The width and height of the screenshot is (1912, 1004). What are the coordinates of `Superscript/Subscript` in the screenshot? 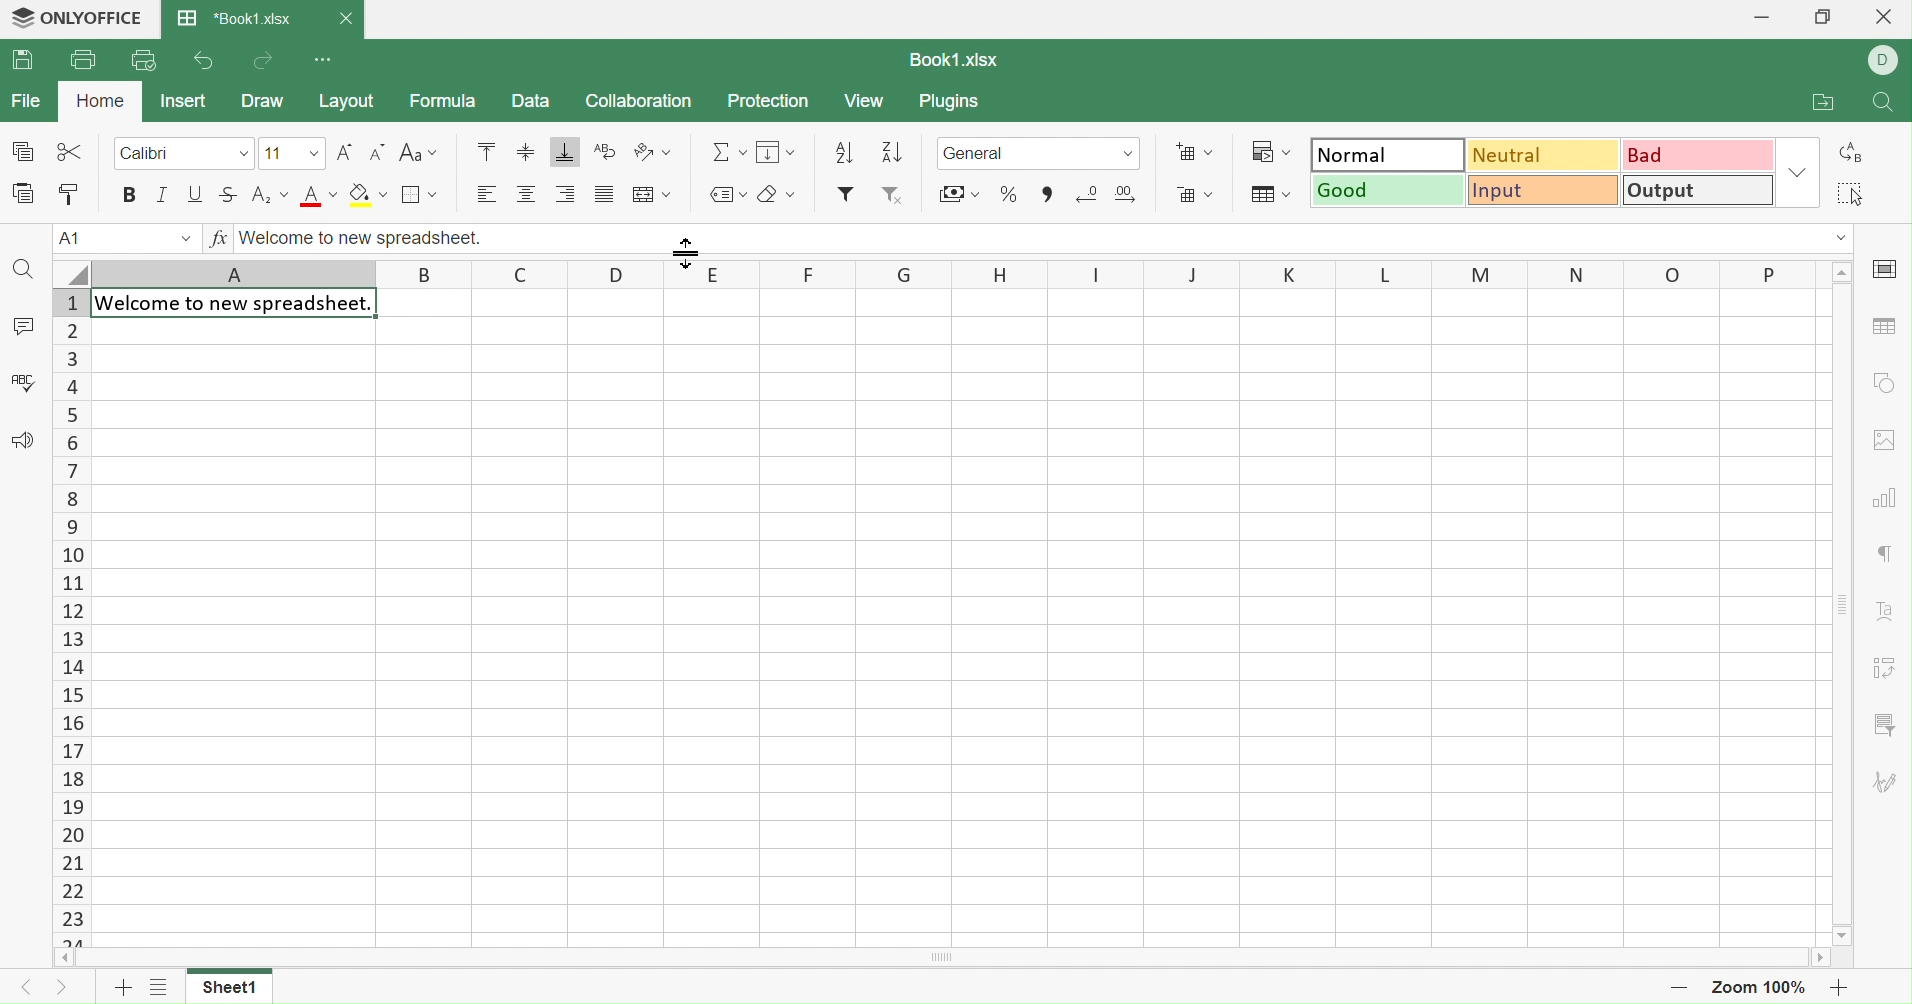 It's located at (271, 194).